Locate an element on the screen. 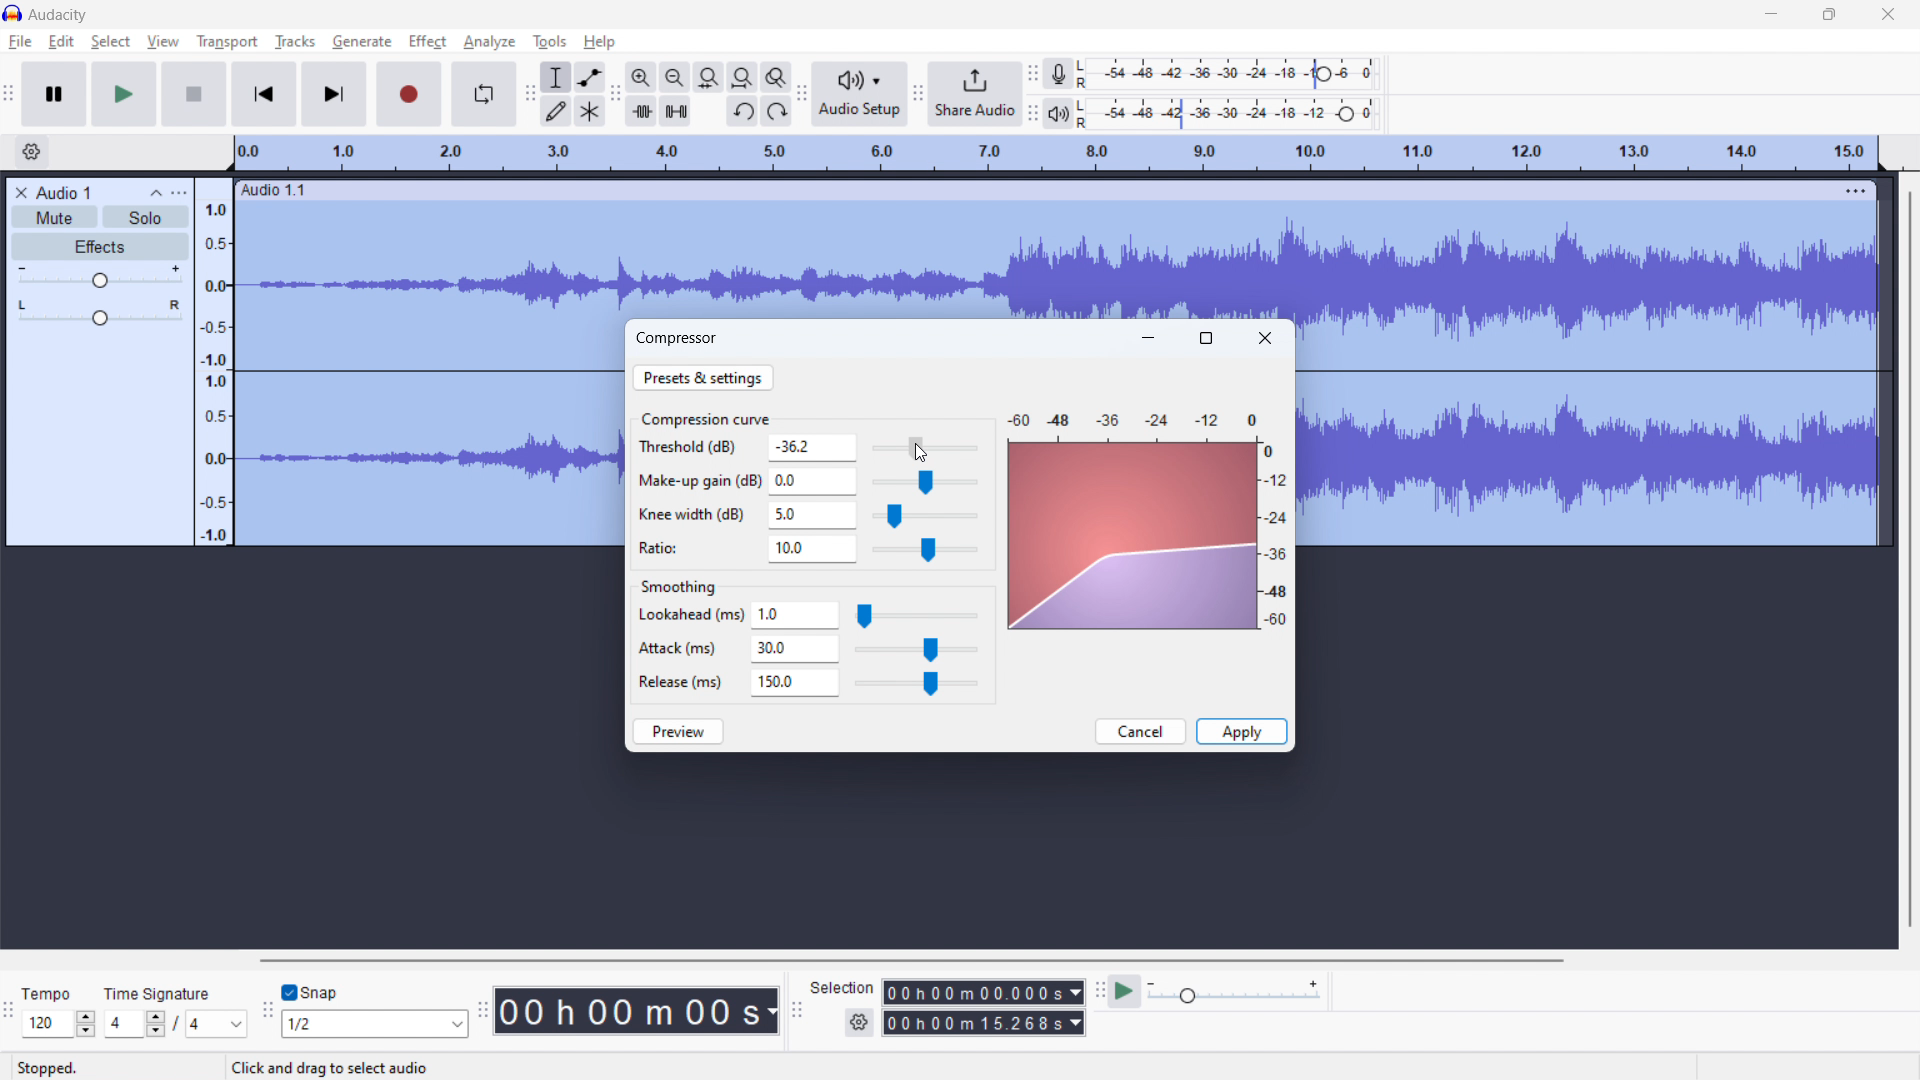  file is located at coordinates (19, 43).